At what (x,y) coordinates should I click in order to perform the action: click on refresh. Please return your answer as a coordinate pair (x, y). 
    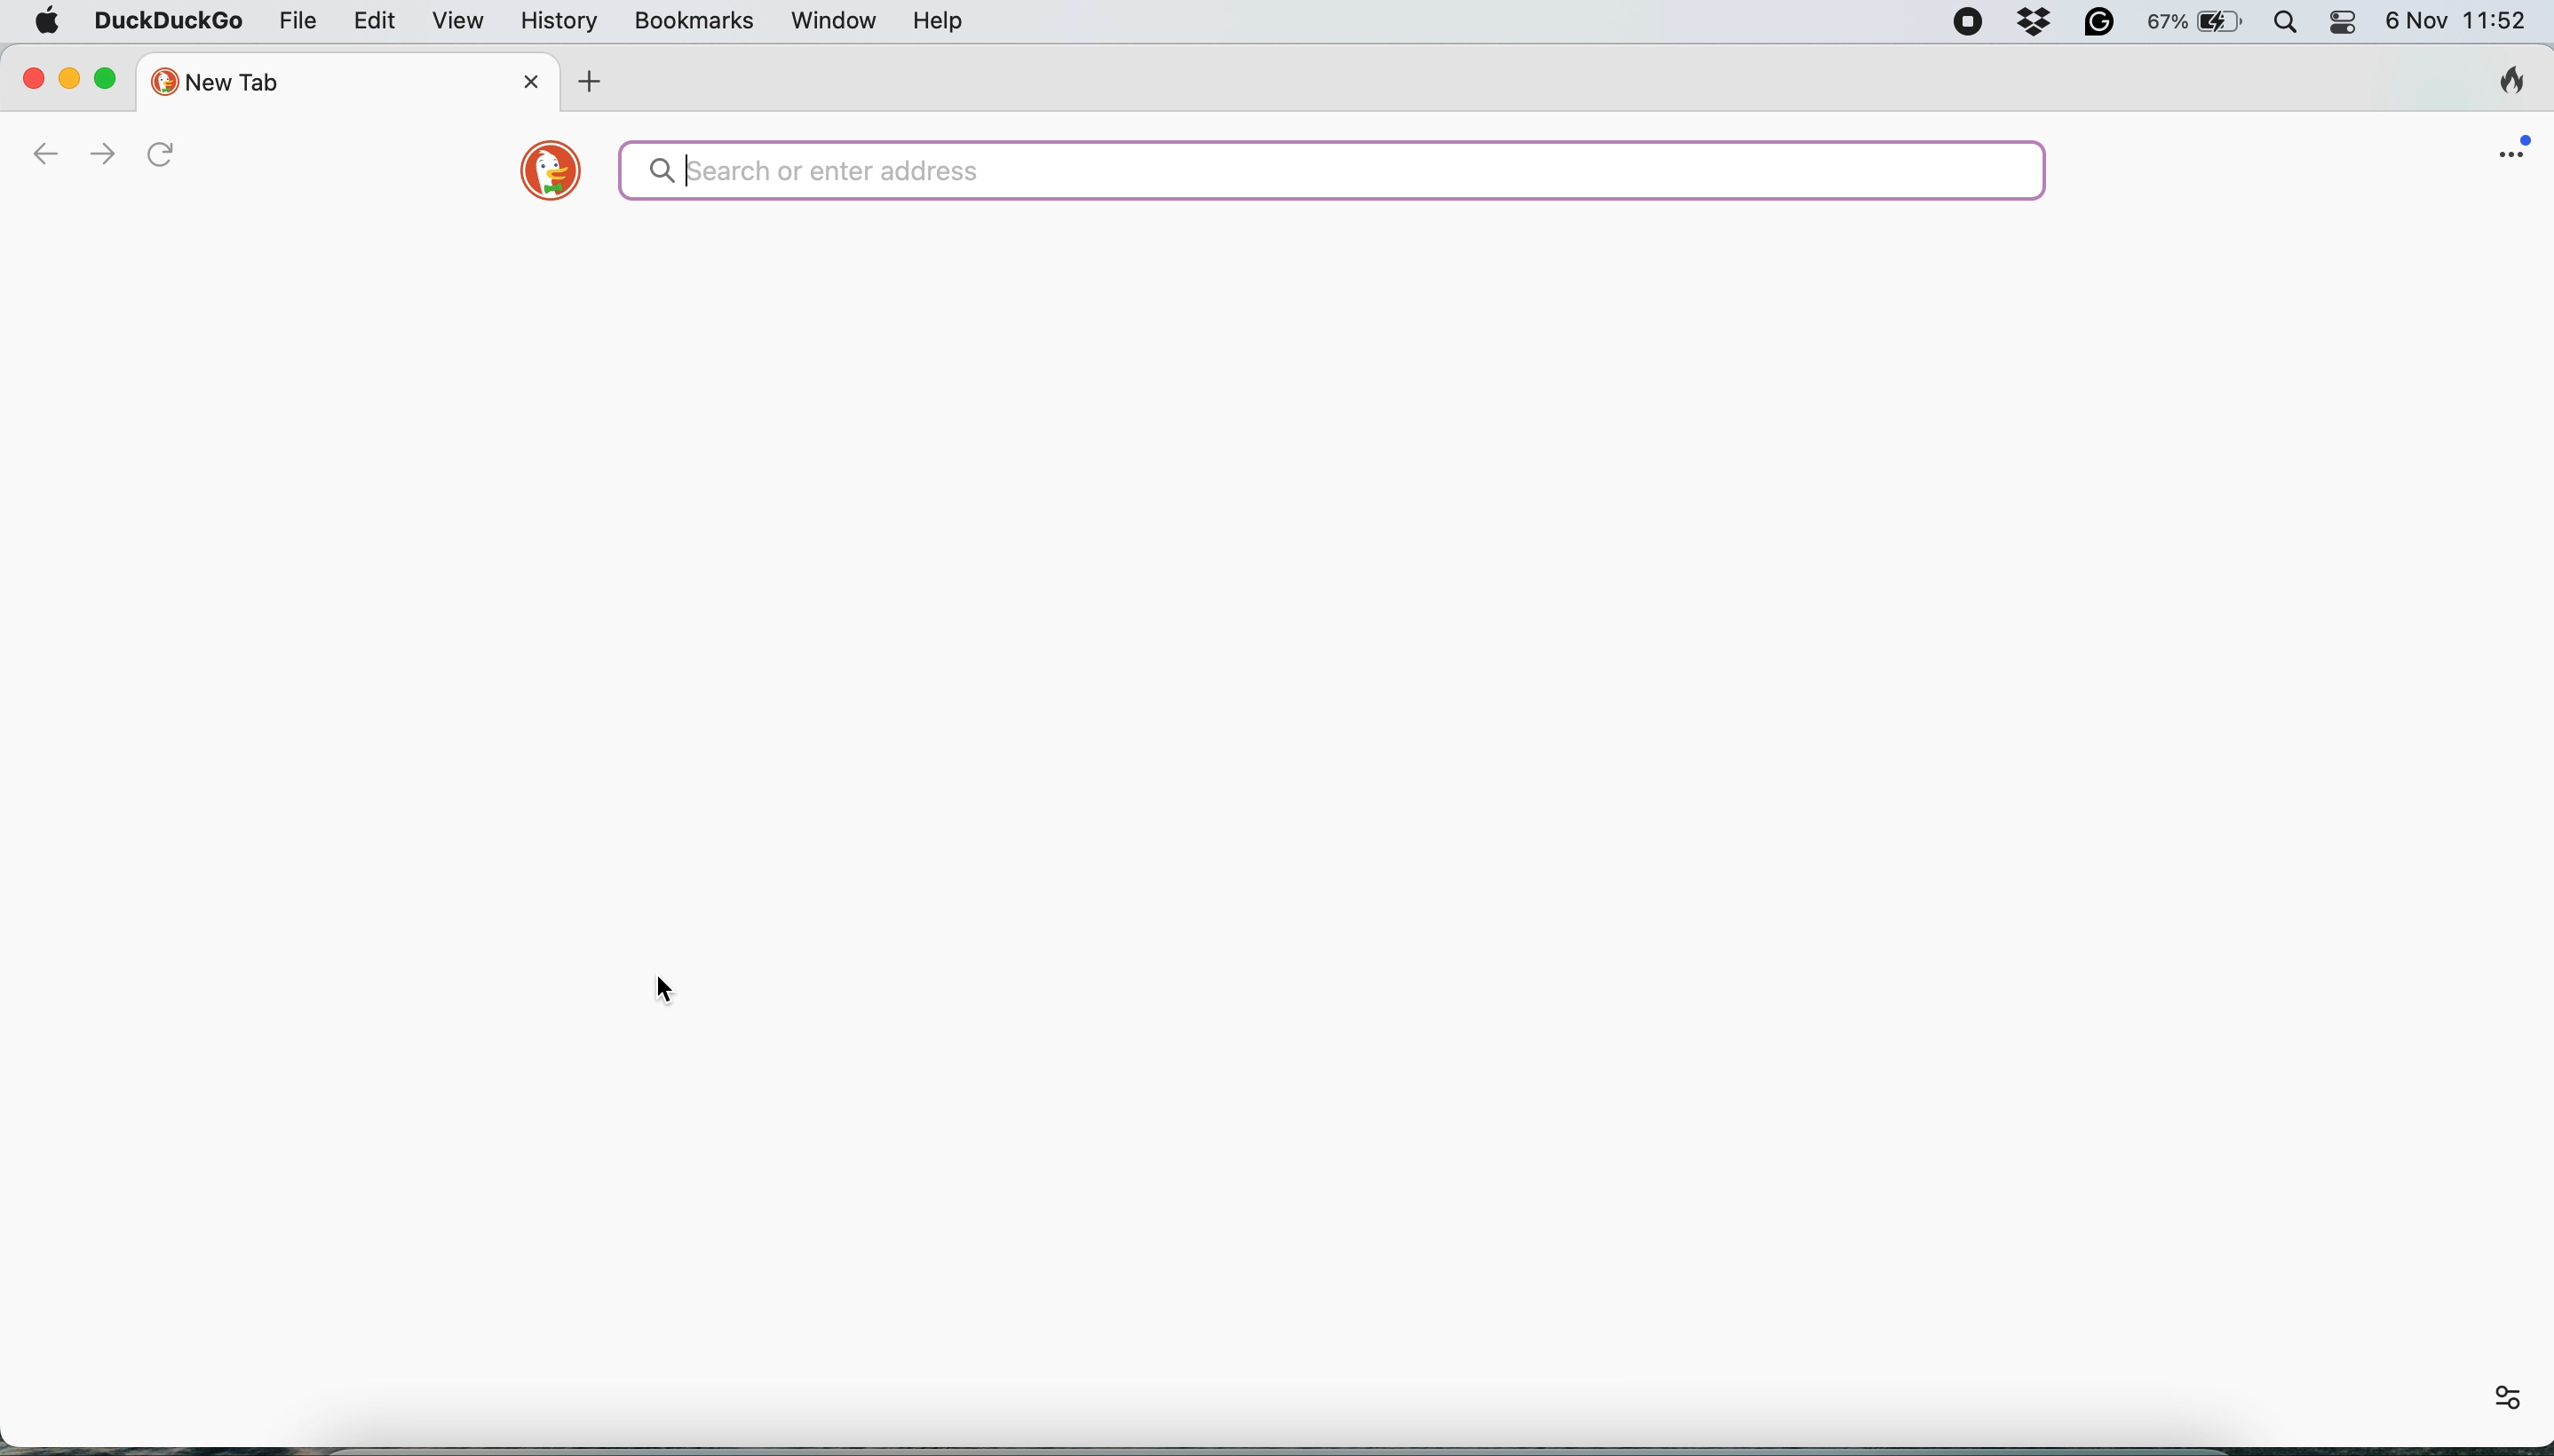
    Looking at the image, I should click on (168, 155).